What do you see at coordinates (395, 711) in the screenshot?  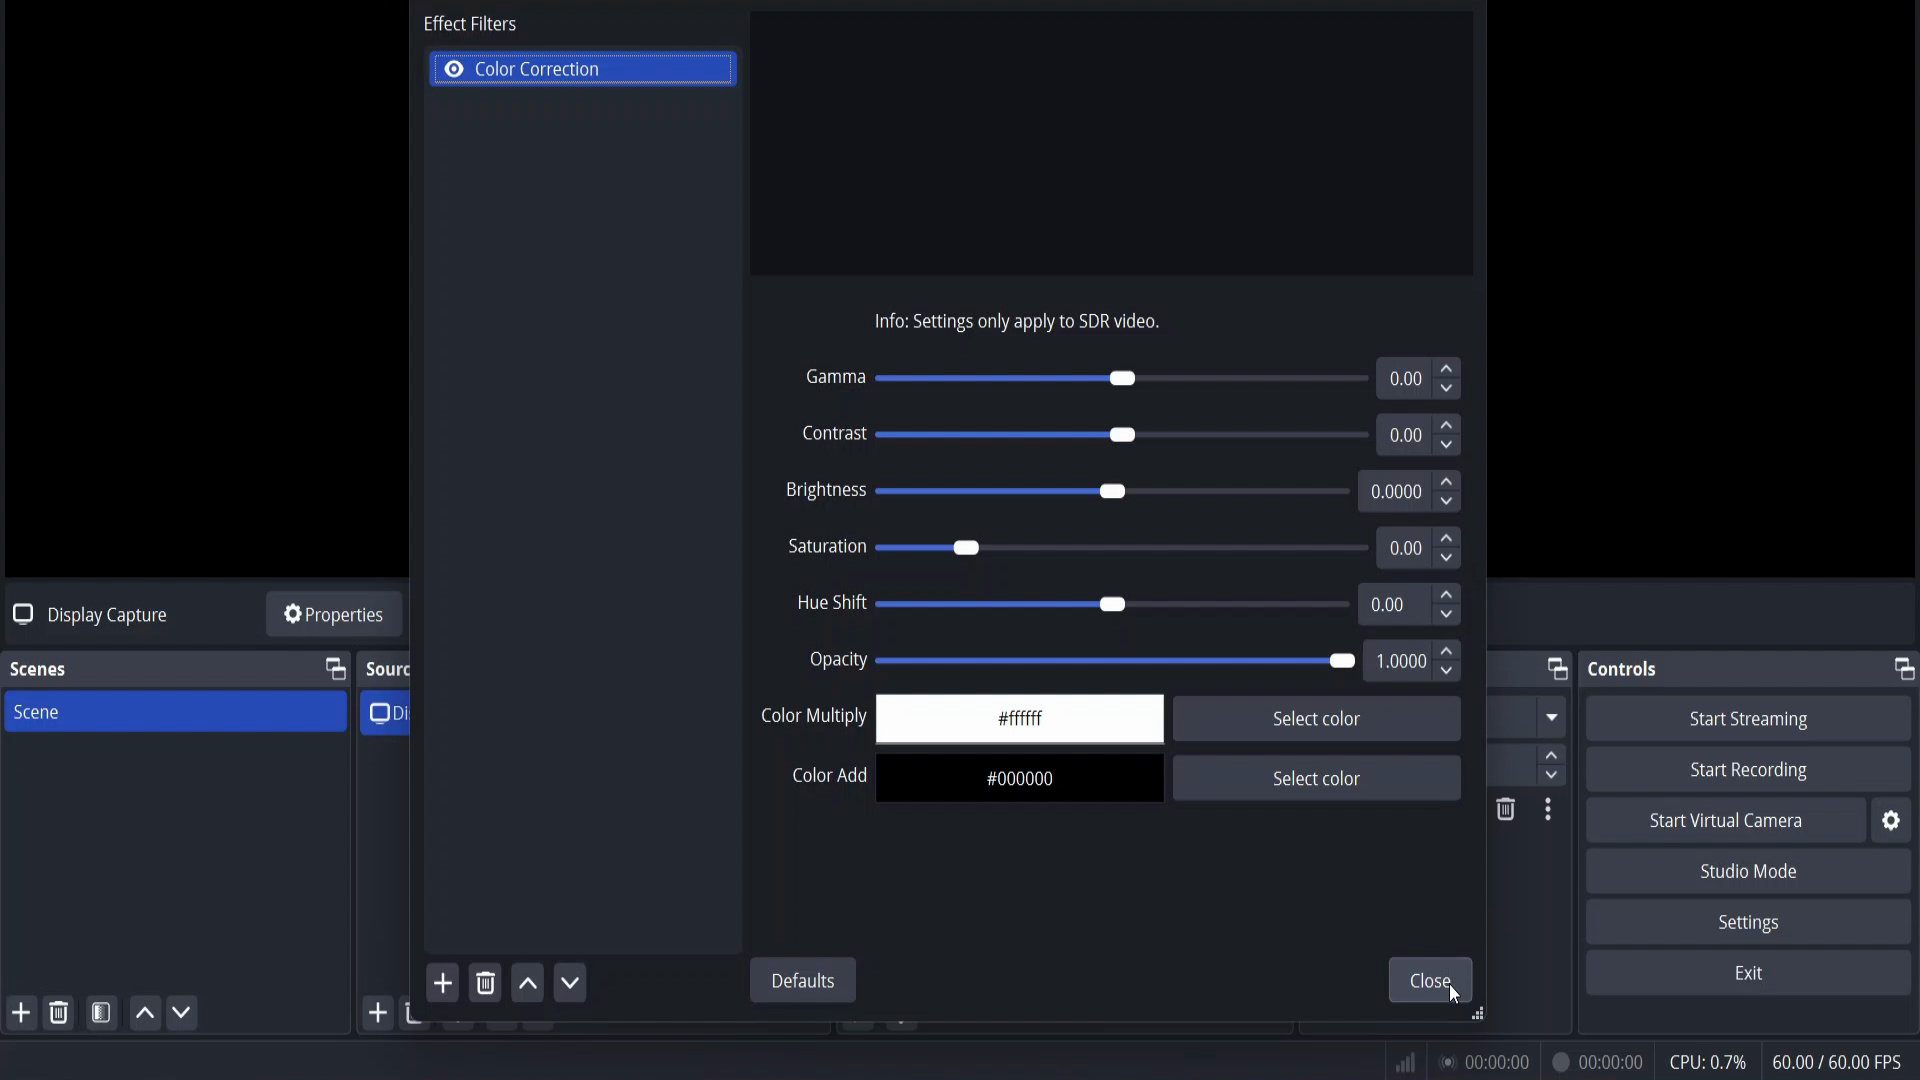 I see `display capture` at bounding box center [395, 711].